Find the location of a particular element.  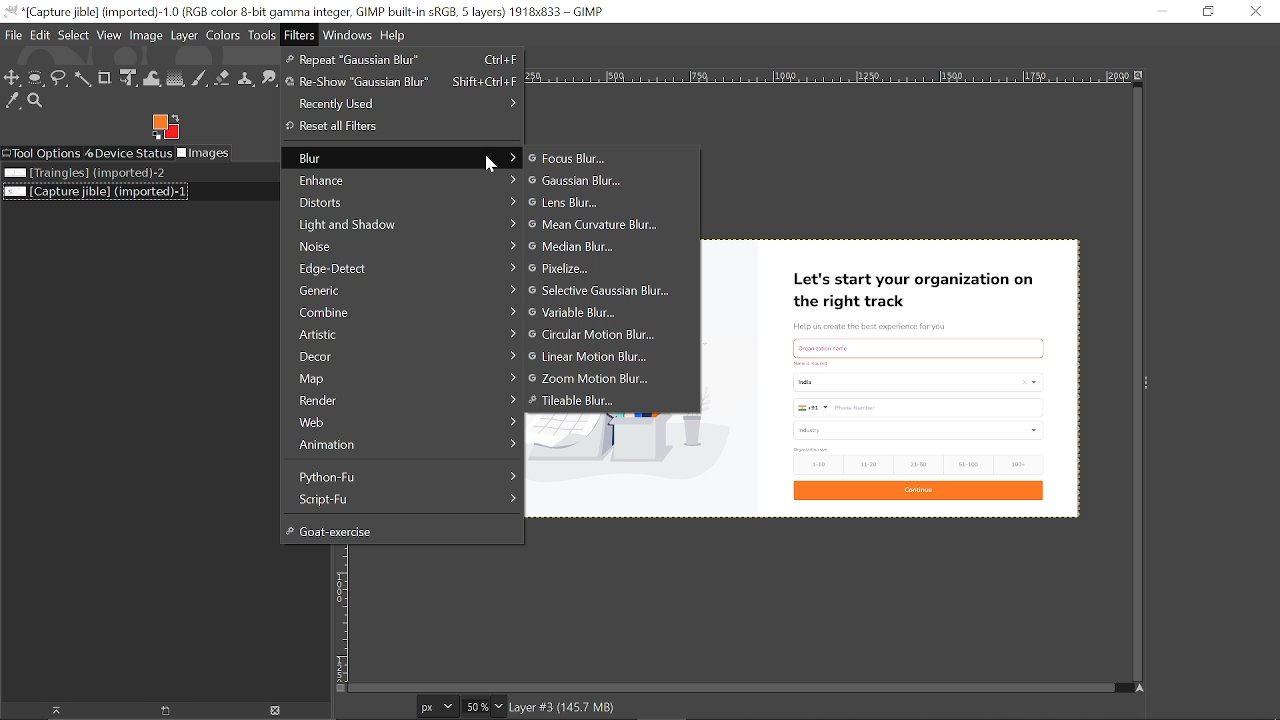

Enhance is located at coordinates (401, 179).